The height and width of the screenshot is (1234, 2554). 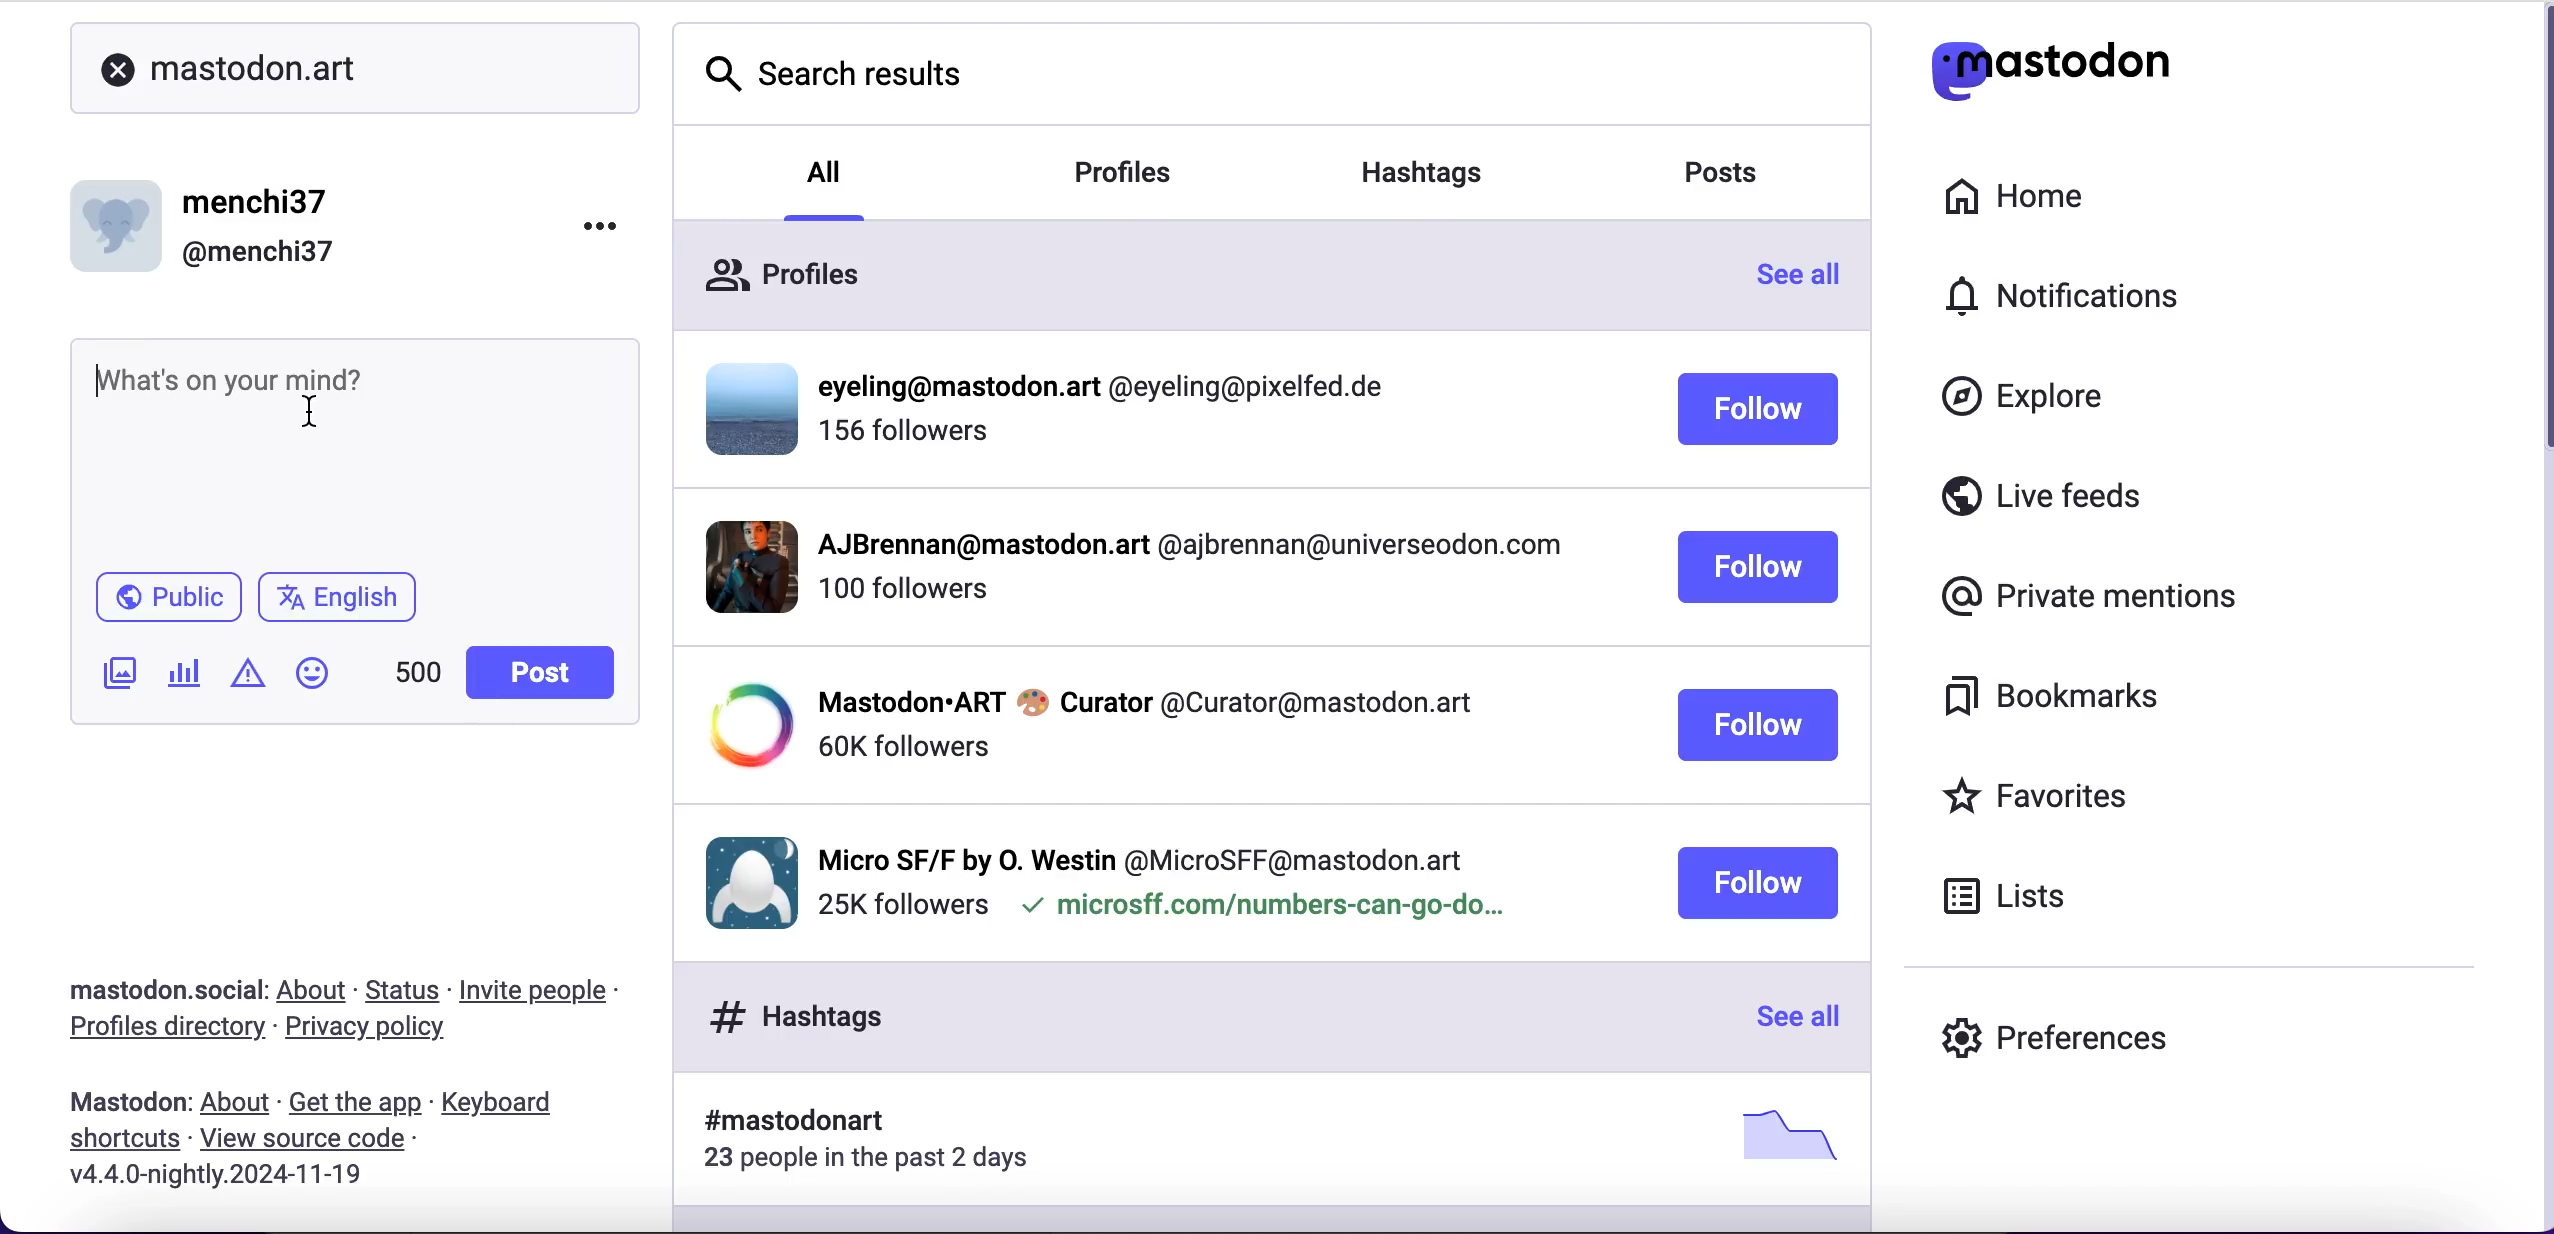 What do you see at coordinates (1216, 274) in the screenshot?
I see `profiles` at bounding box center [1216, 274].